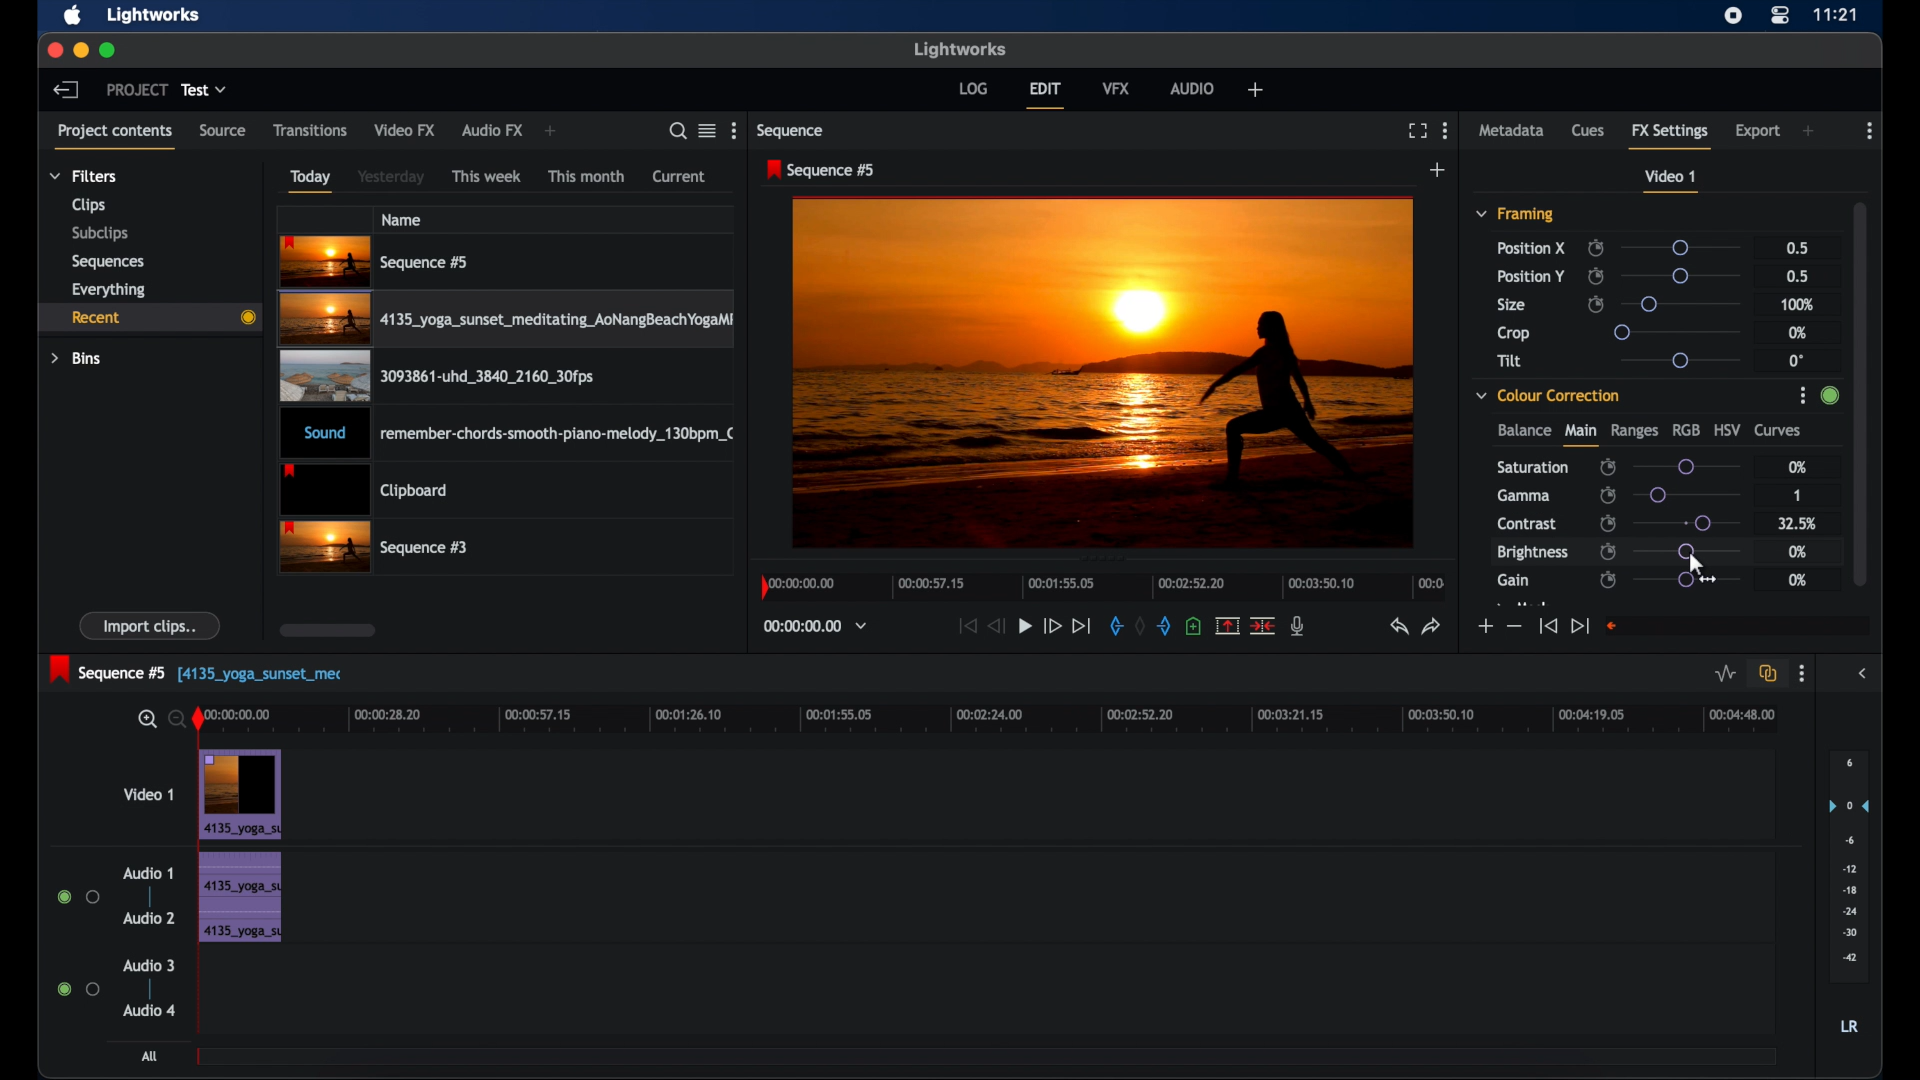 Image resolution: width=1920 pixels, height=1080 pixels. Describe the element at coordinates (962, 49) in the screenshot. I see `lightworks` at that location.